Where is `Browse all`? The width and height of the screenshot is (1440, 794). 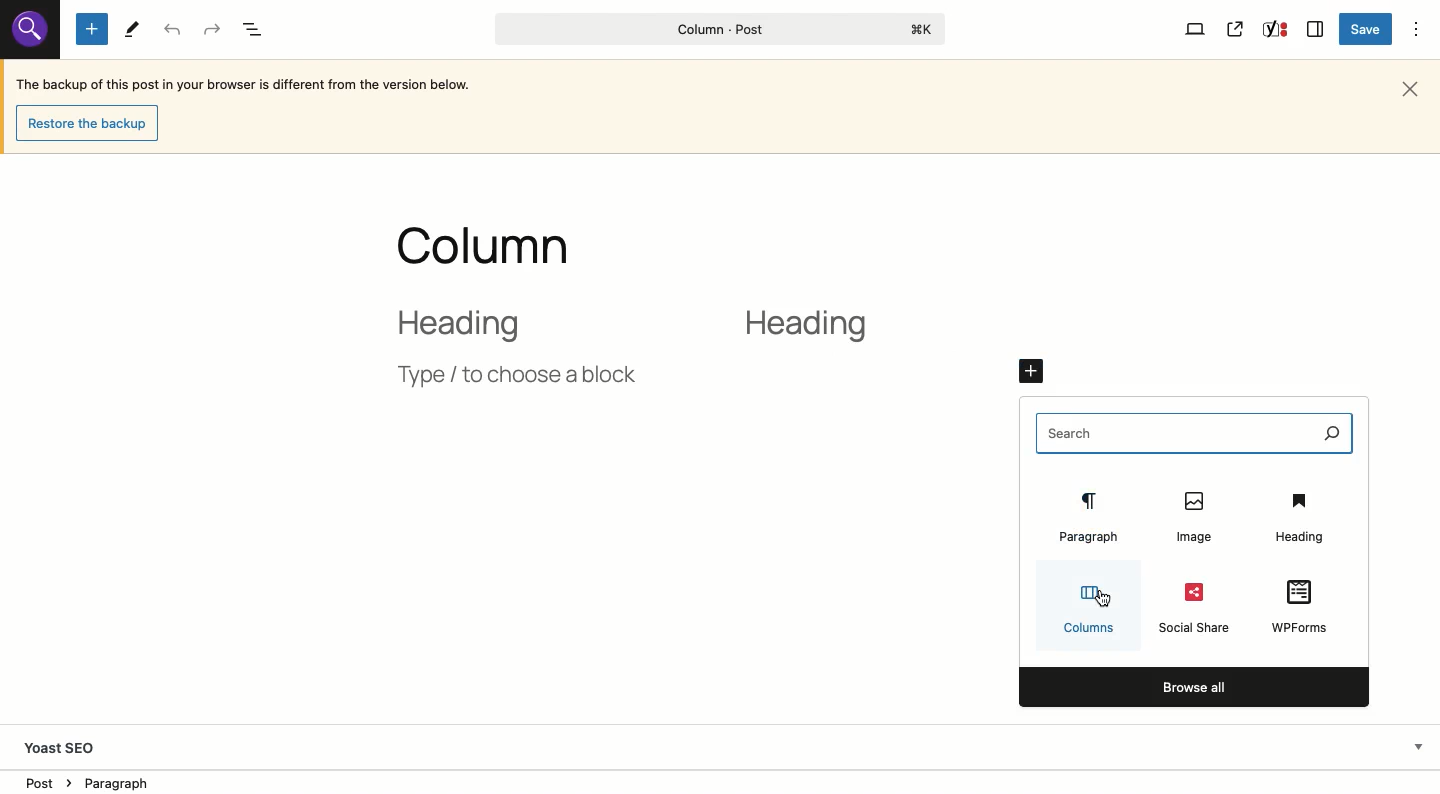 Browse all is located at coordinates (1192, 687).